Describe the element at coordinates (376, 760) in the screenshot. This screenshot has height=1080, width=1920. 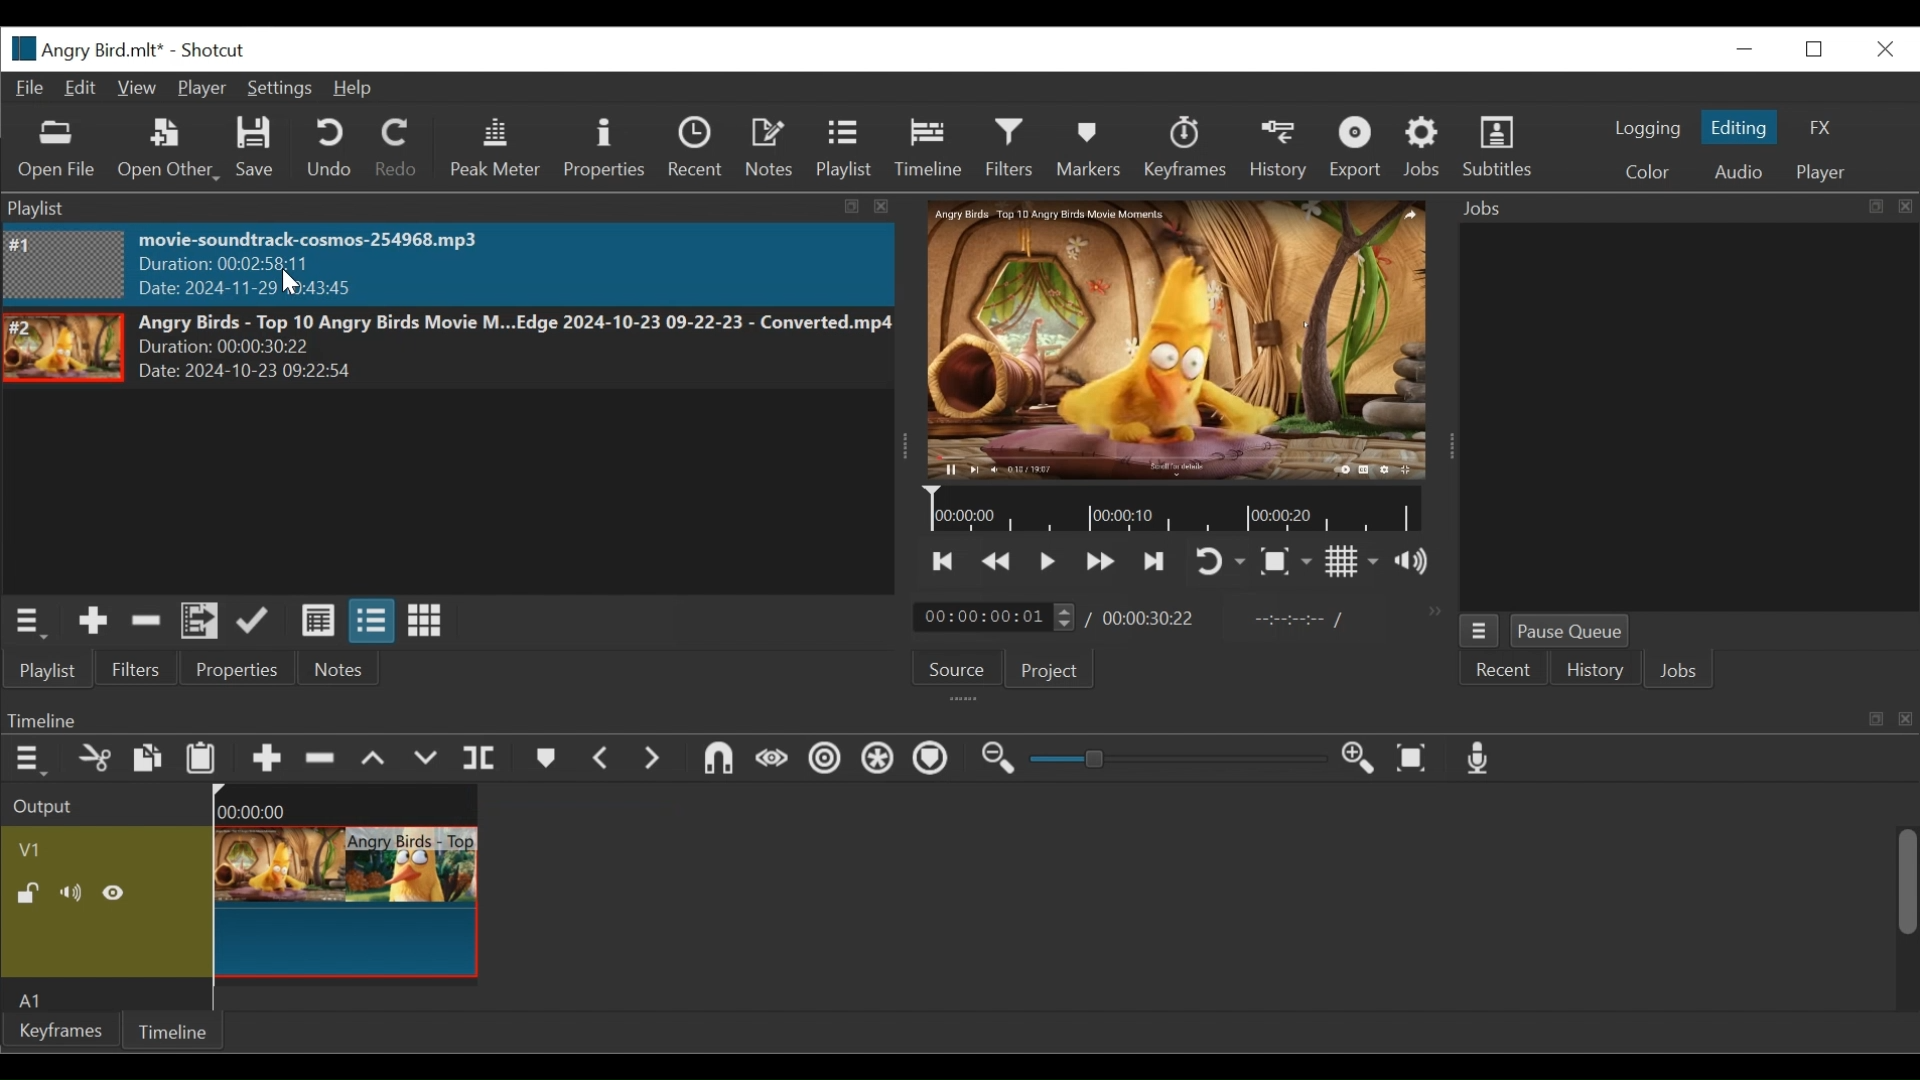
I see `Lift` at that location.